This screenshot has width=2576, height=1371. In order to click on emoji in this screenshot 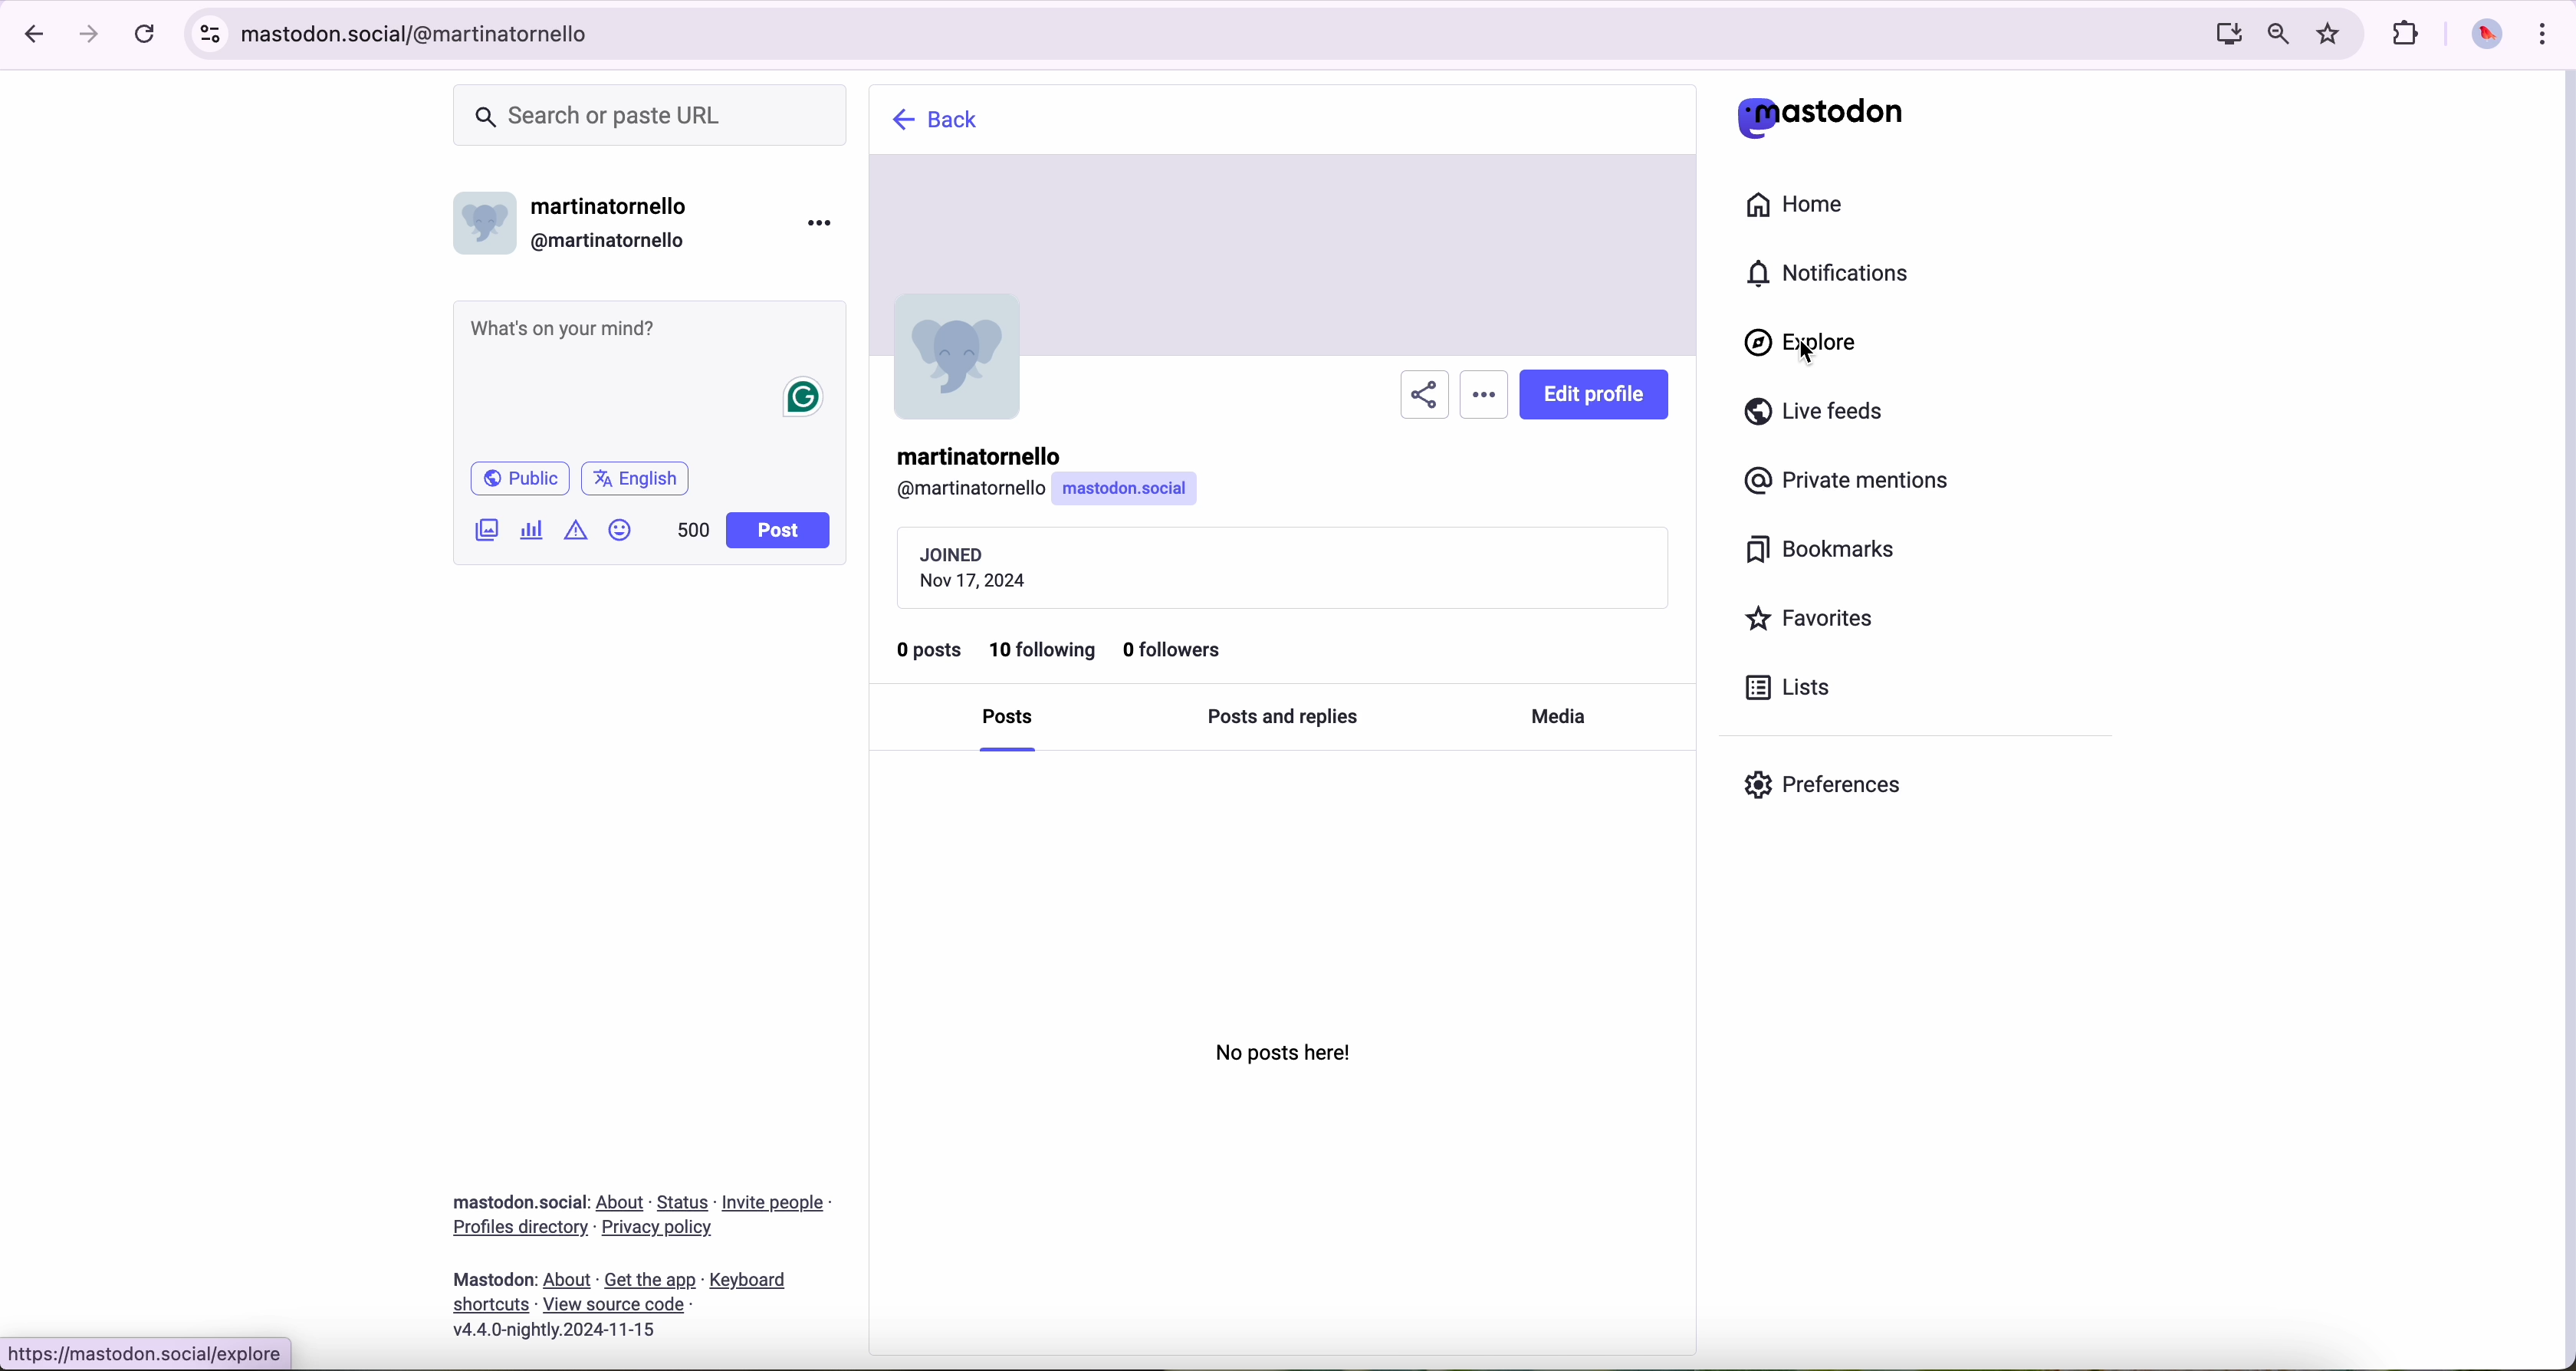, I will do `click(621, 533)`.